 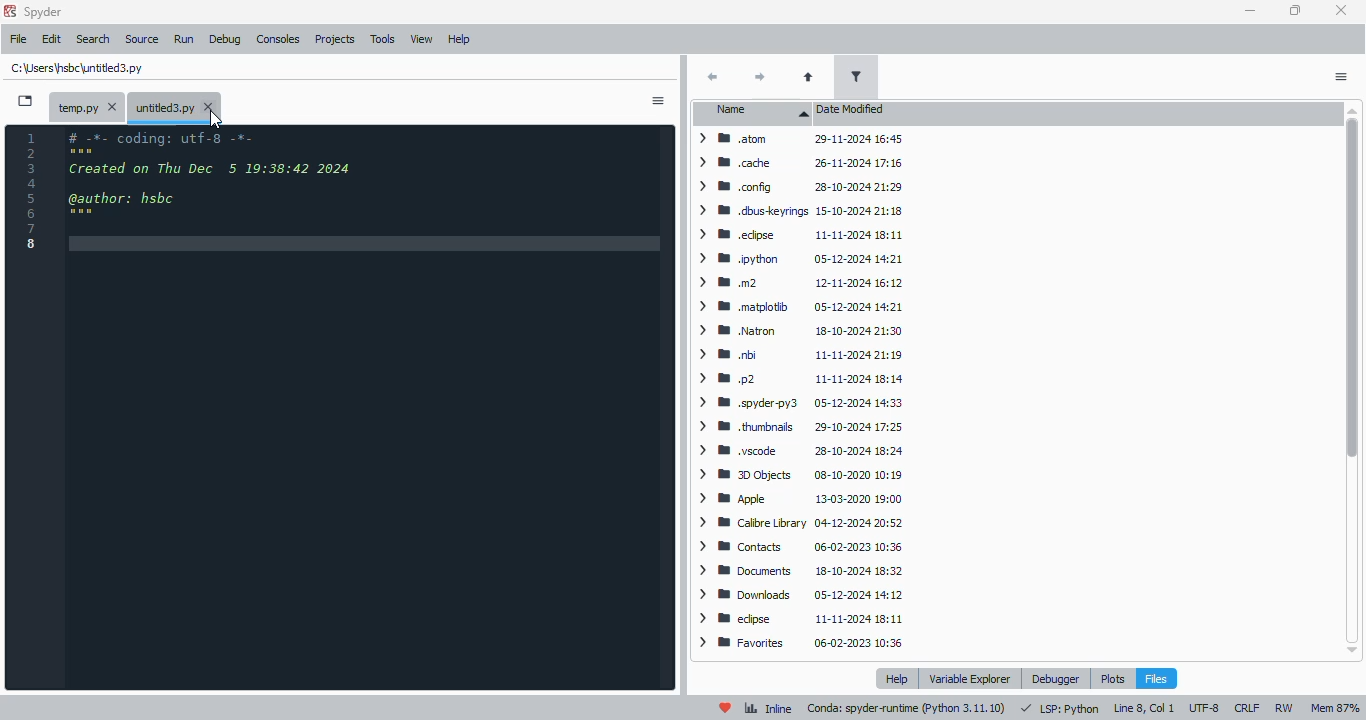 I want to click on search, so click(x=94, y=40).